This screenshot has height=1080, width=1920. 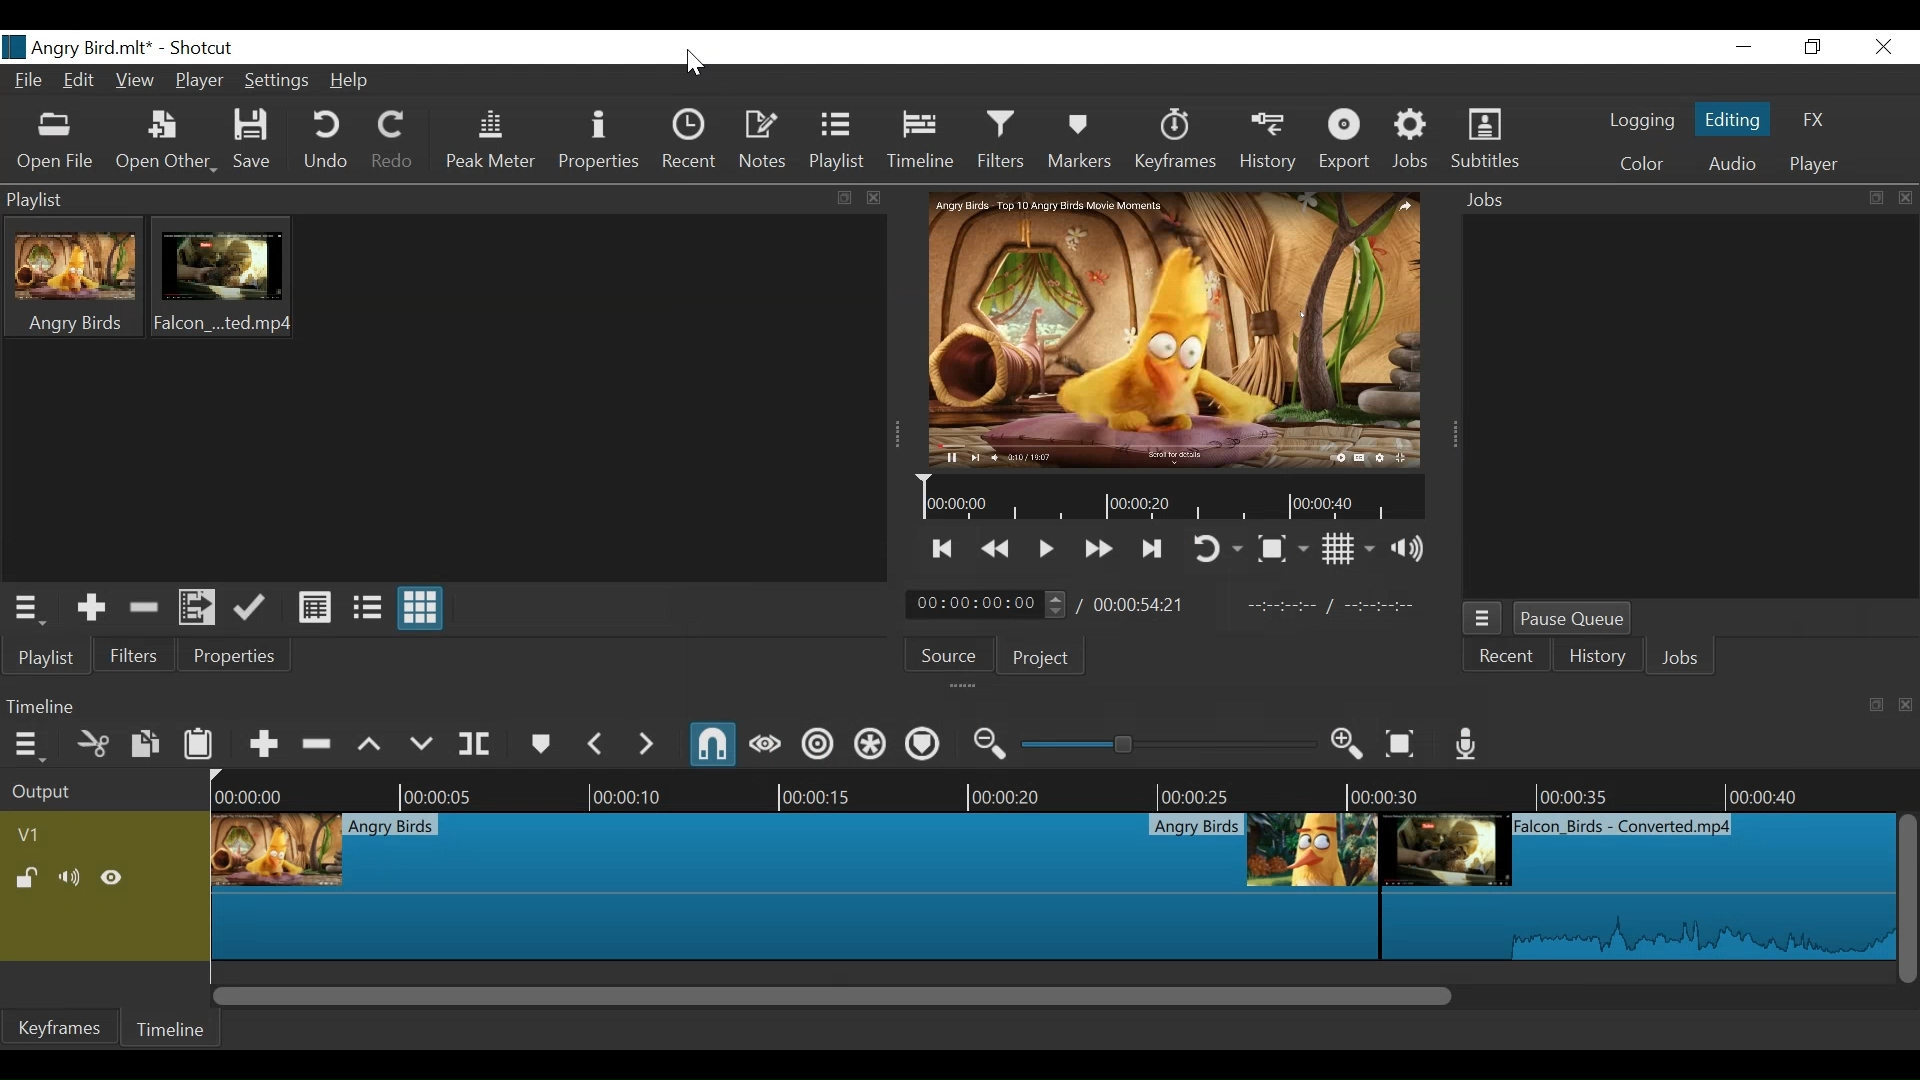 What do you see at coordinates (91, 608) in the screenshot?
I see `Add the Source to the playlist` at bounding box center [91, 608].